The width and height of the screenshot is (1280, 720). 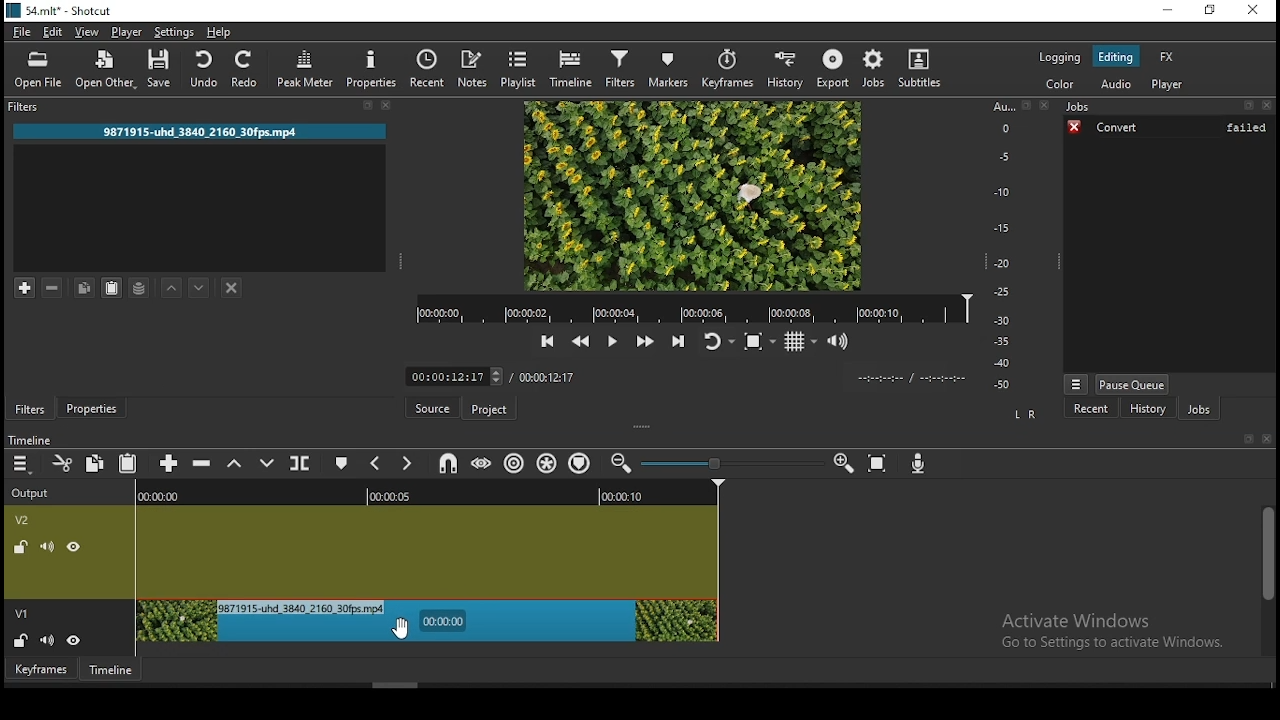 I want to click on v1, so click(x=22, y=611).